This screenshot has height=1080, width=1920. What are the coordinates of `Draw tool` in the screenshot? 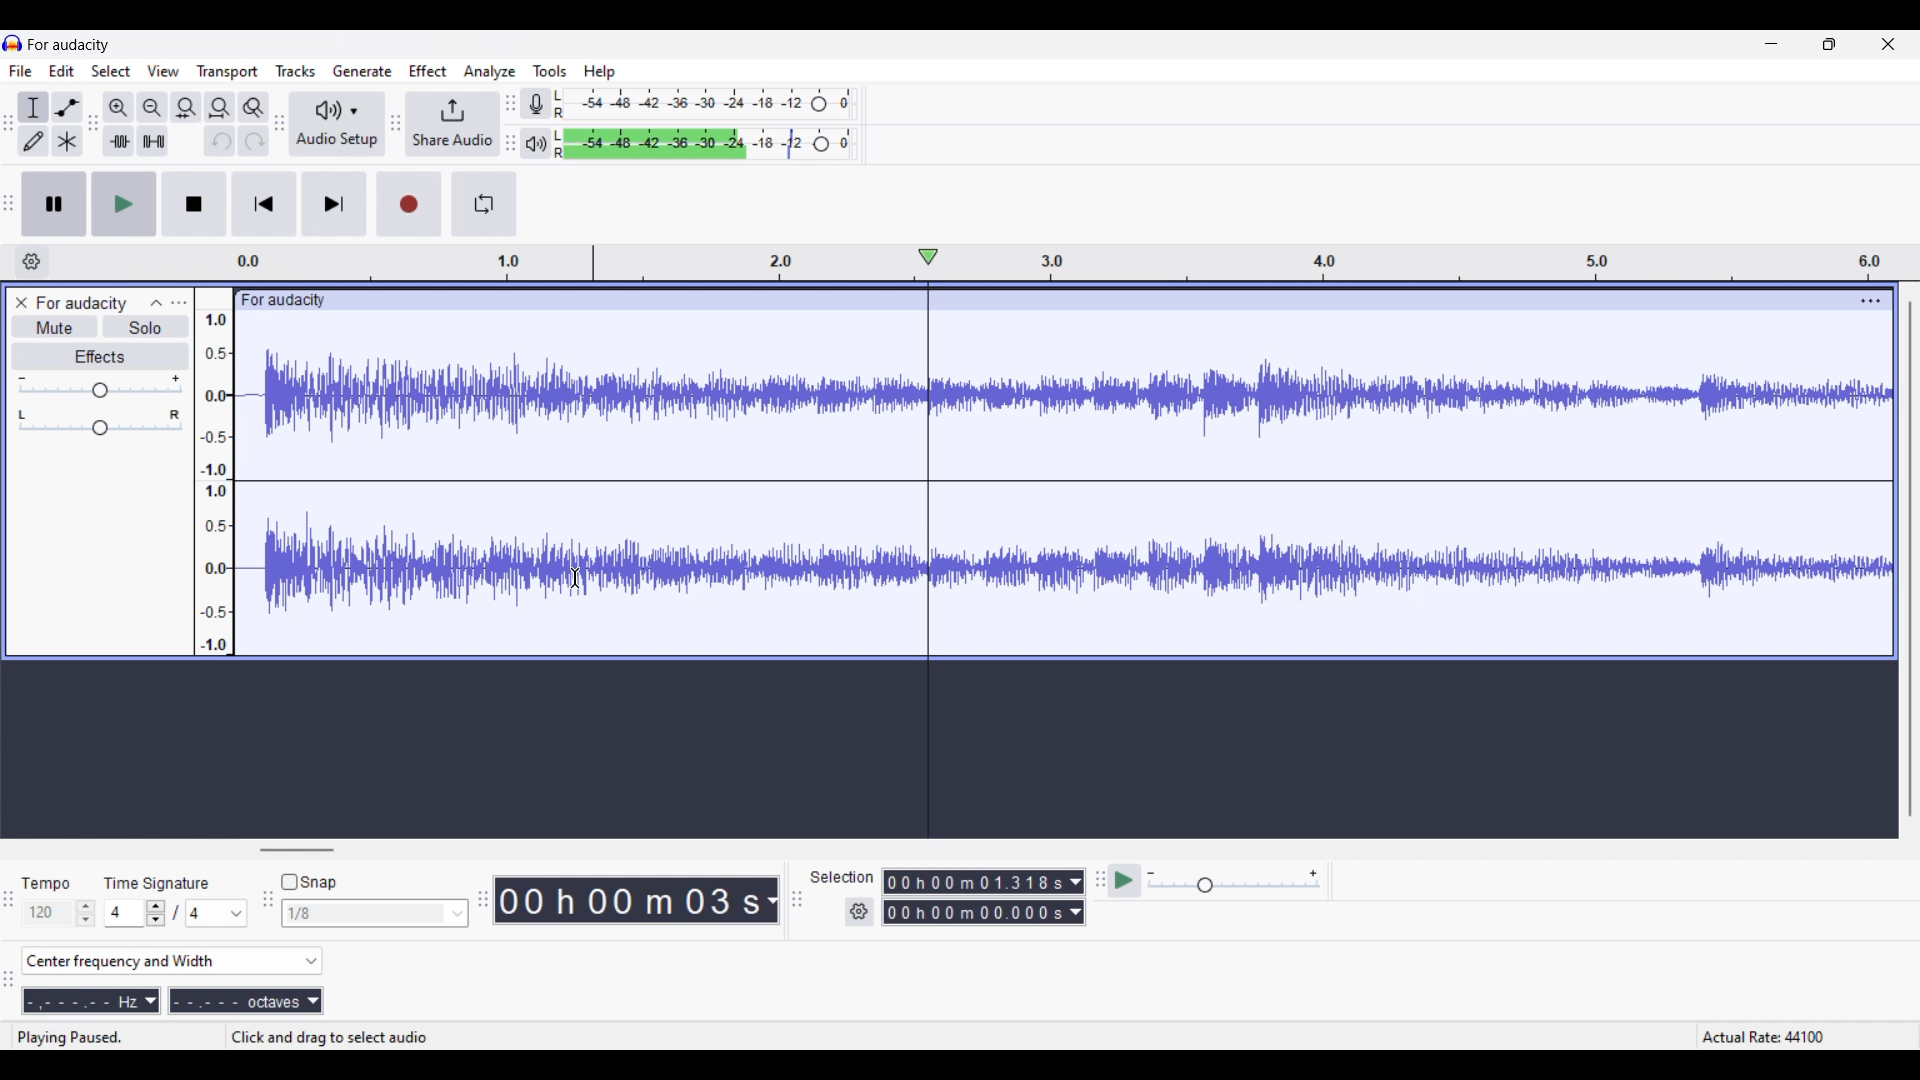 It's located at (33, 141).